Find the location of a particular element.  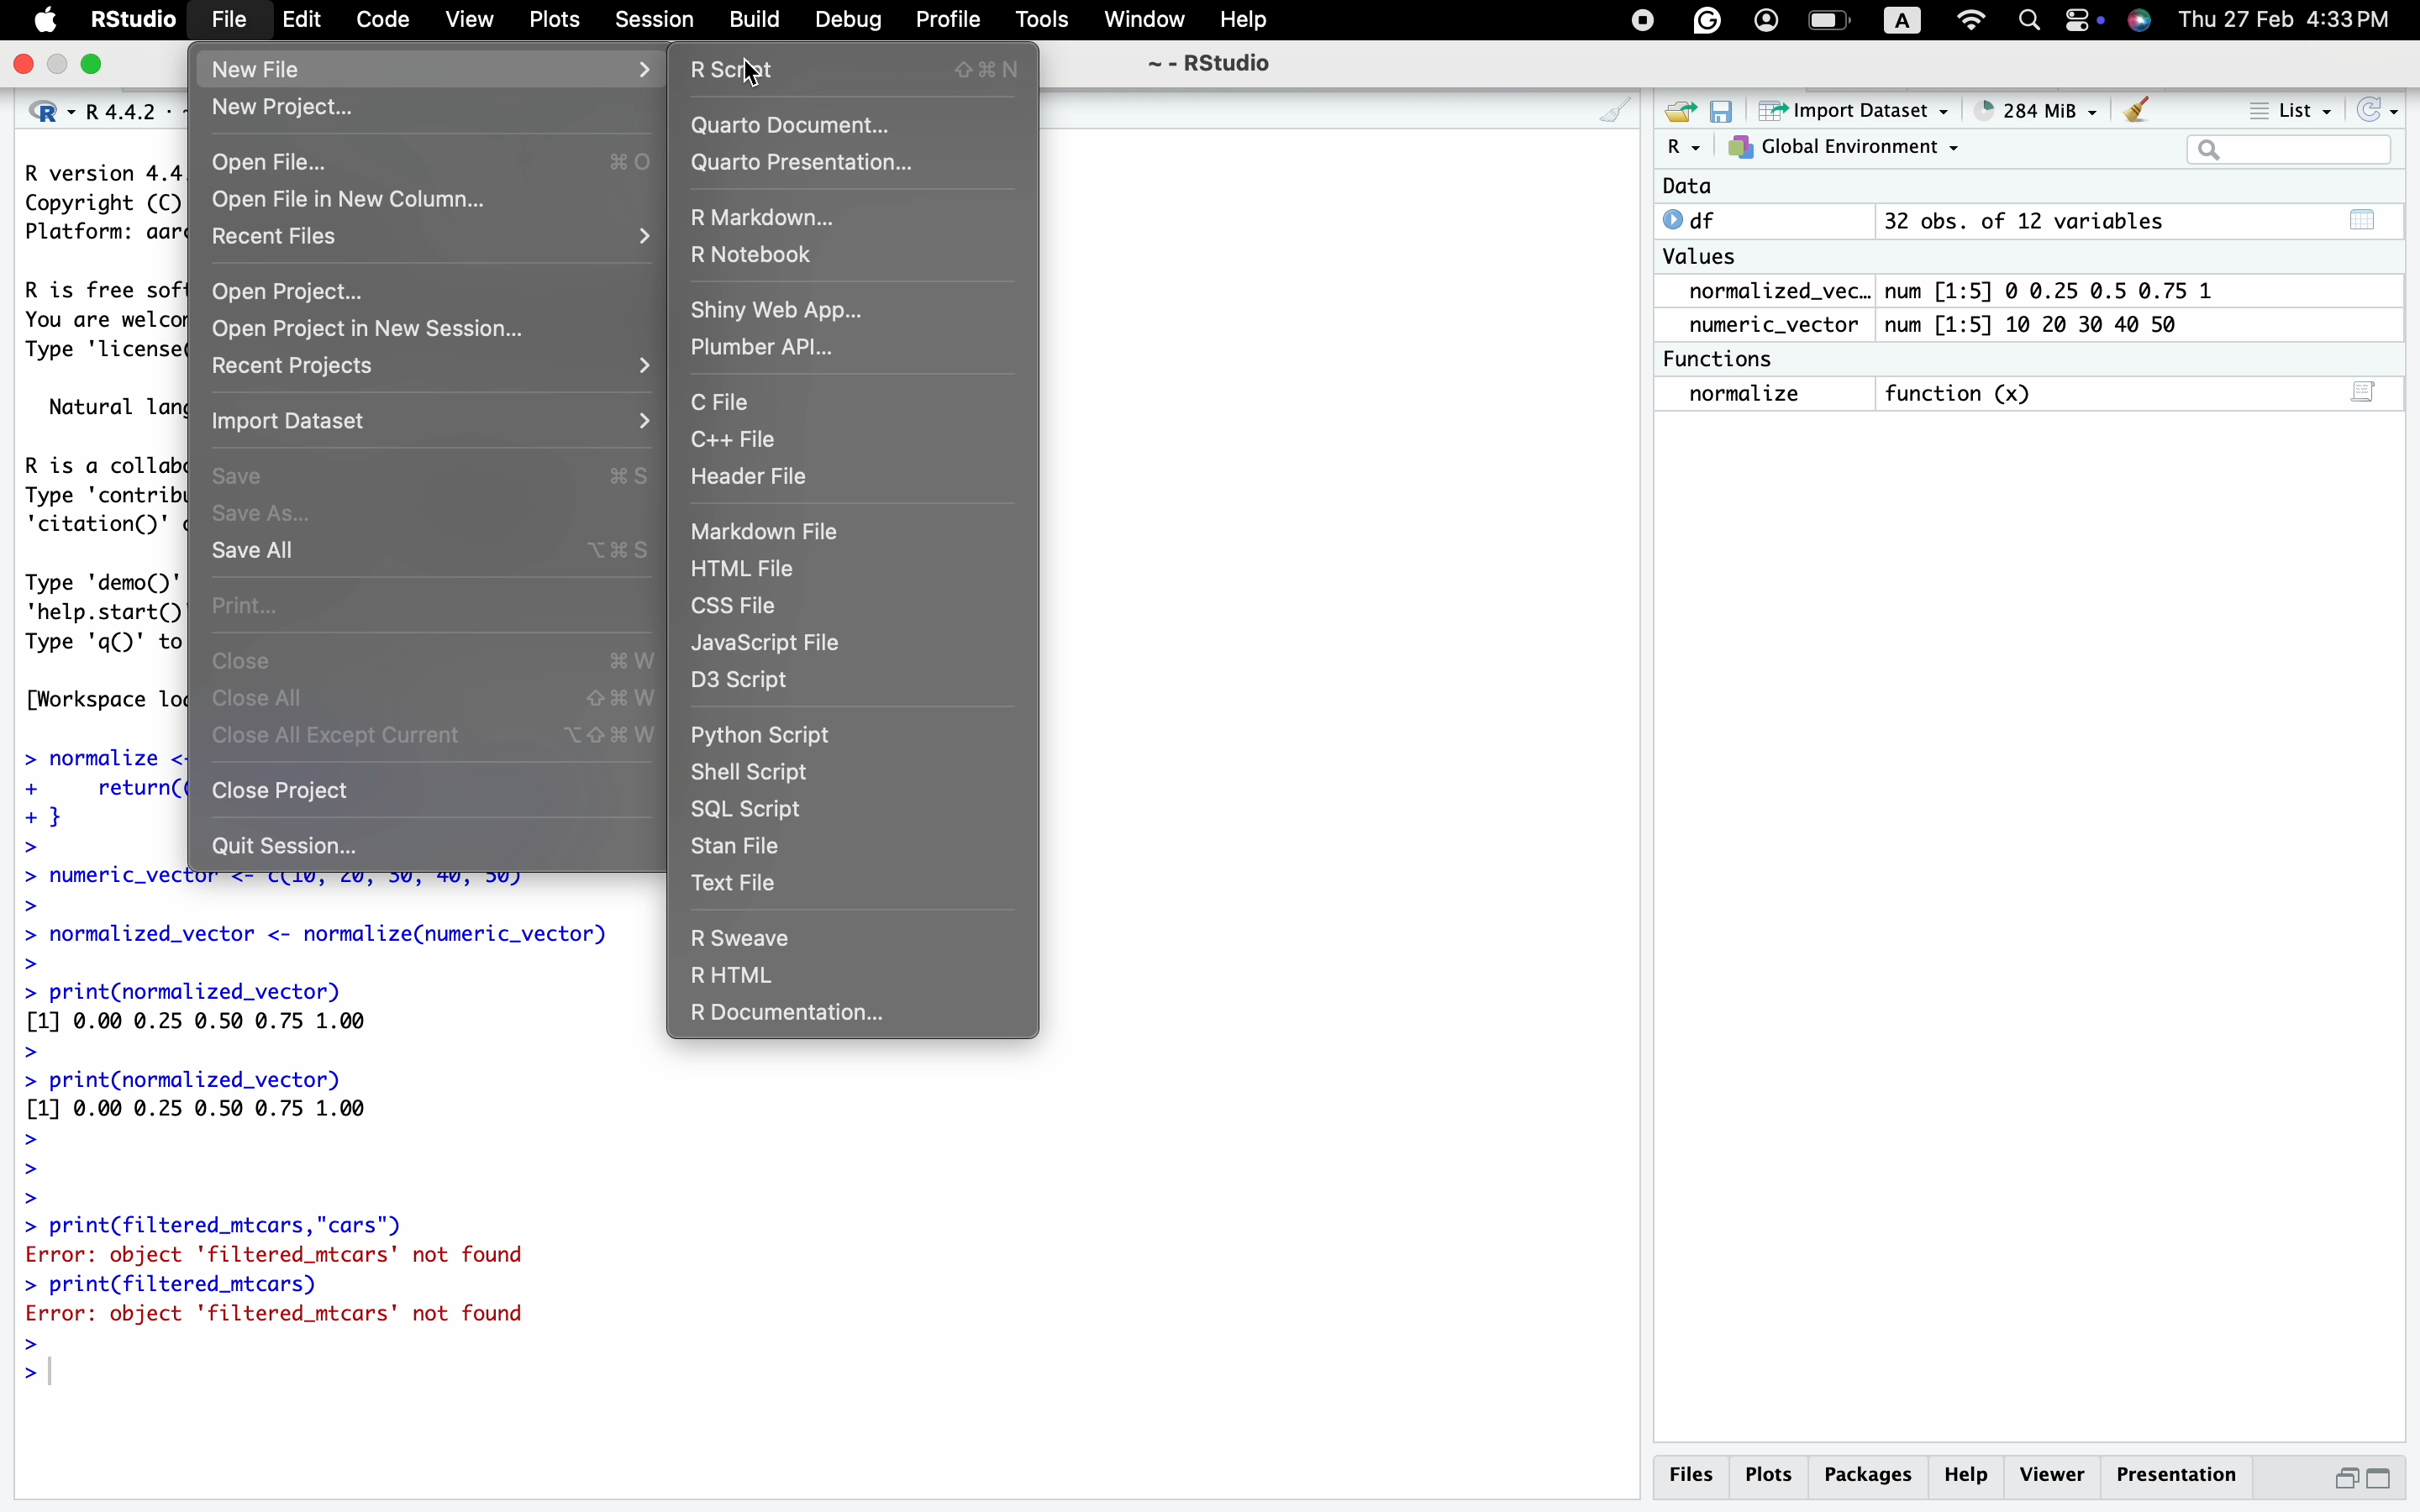

JavaScript File is located at coordinates (773, 646).